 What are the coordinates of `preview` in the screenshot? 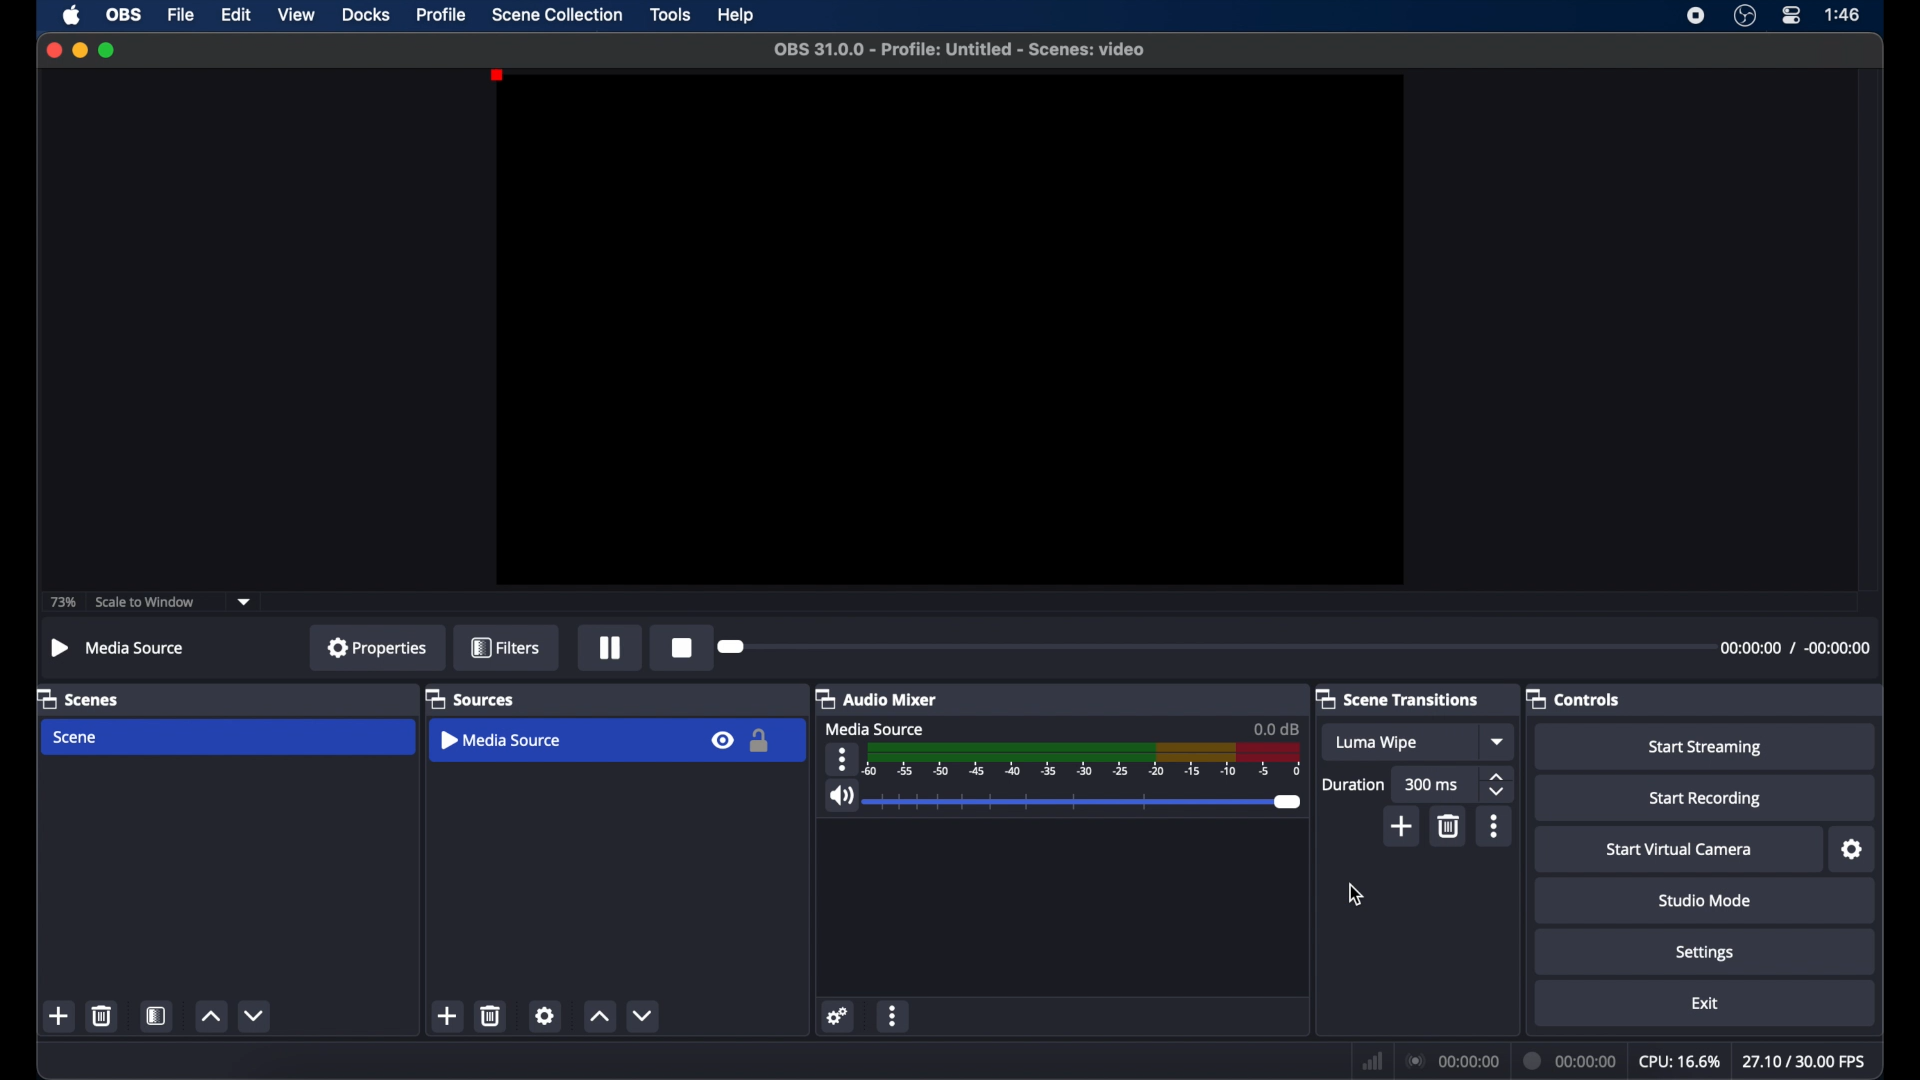 It's located at (953, 330).